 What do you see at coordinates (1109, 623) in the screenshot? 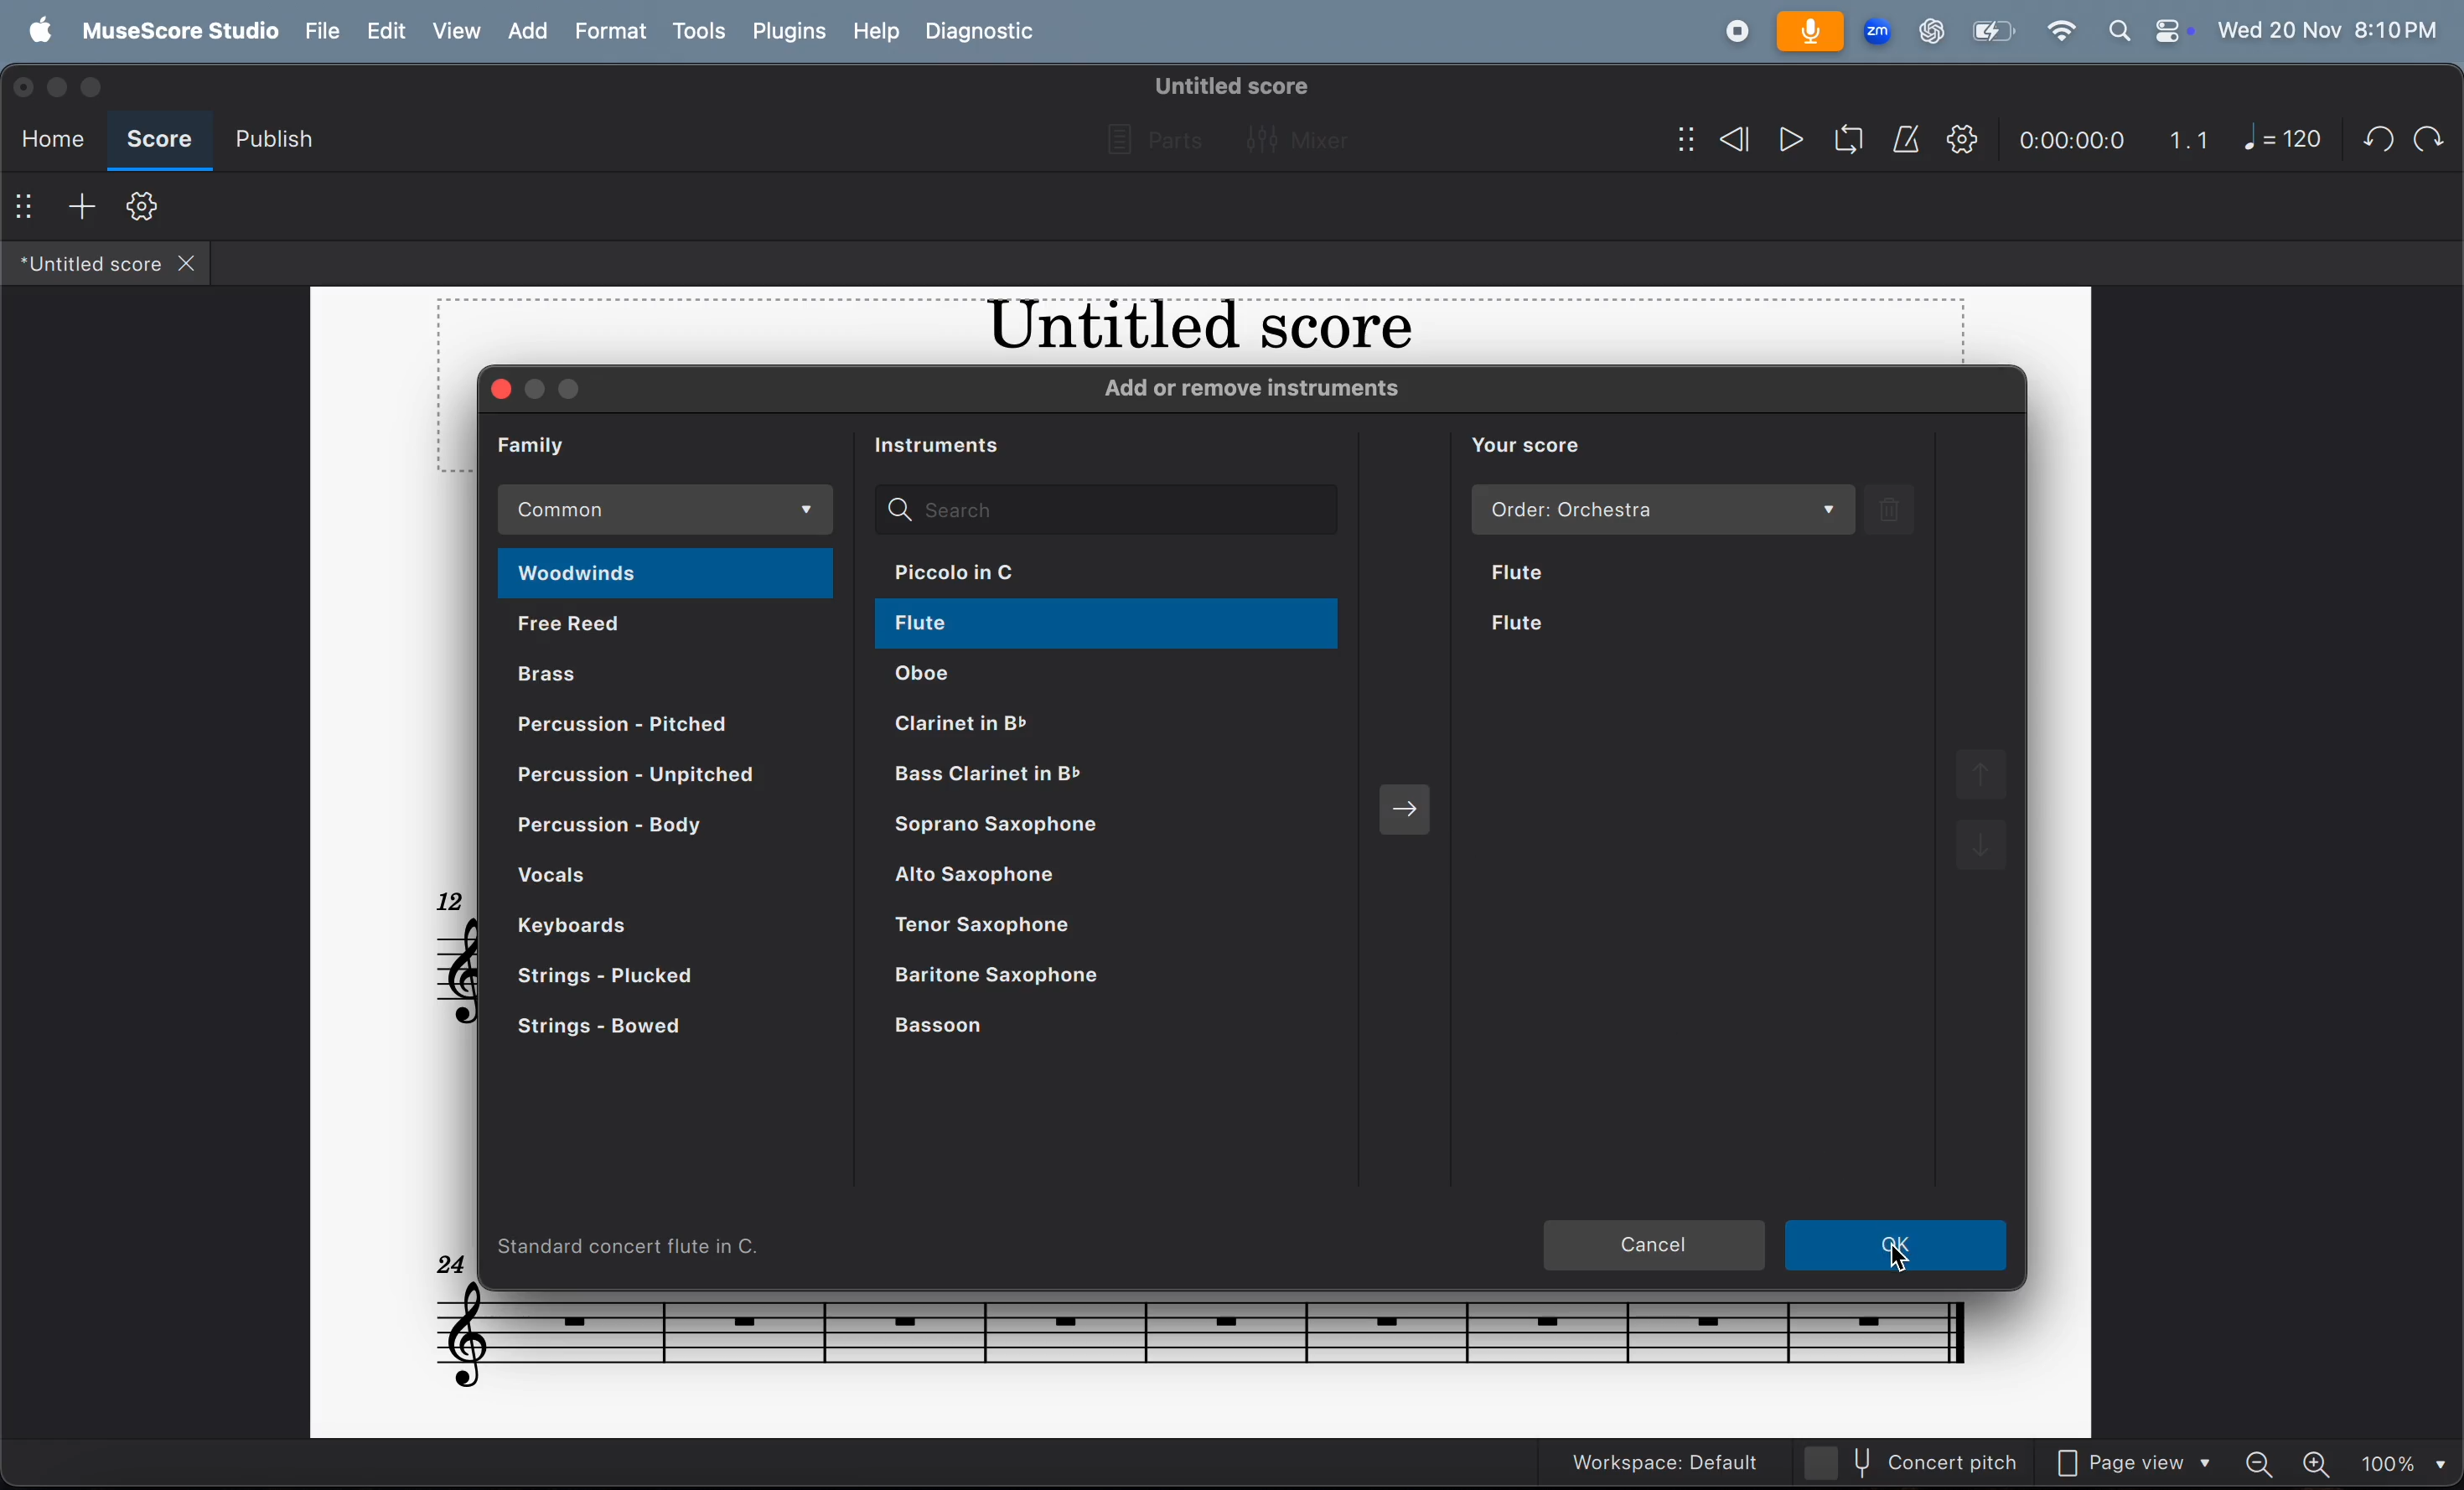
I see `flute` at bounding box center [1109, 623].